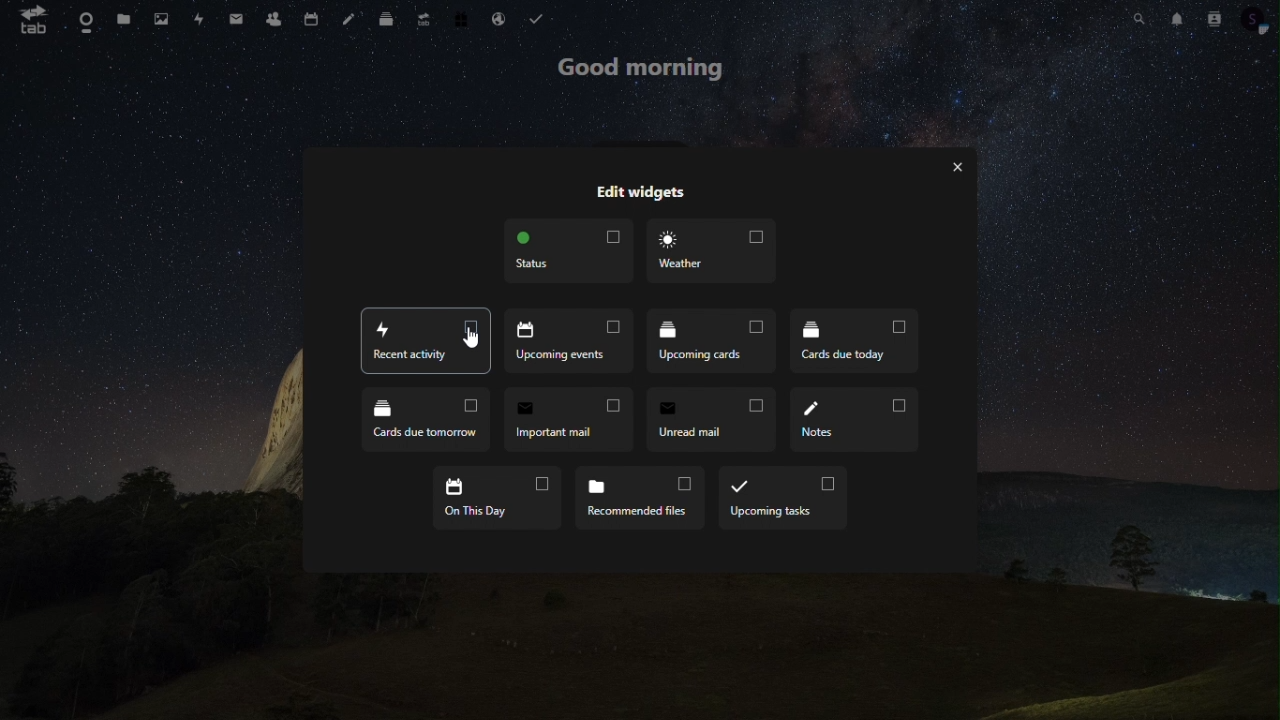 Image resolution: width=1280 pixels, height=720 pixels. What do you see at coordinates (572, 342) in the screenshot?
I see `upcoming events` at bounding box center [572, 342].